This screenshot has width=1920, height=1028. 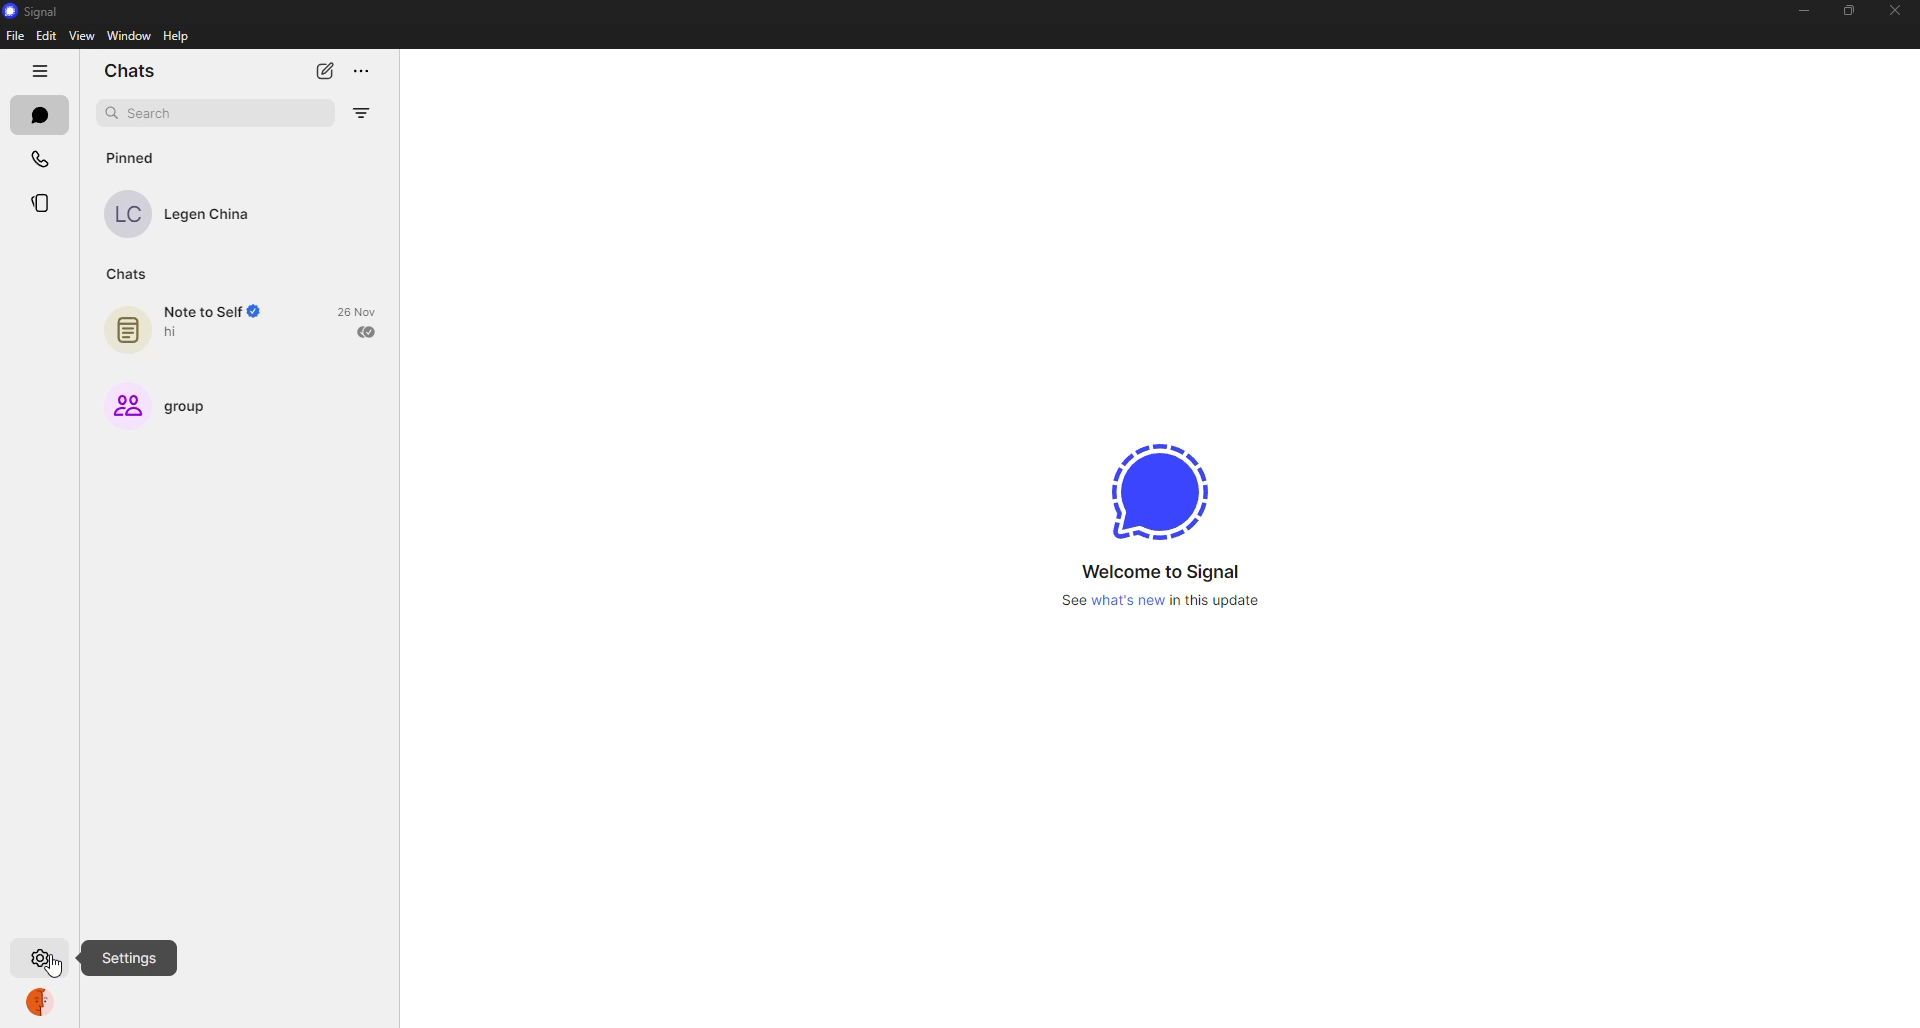 What do you see at coordinates (364, 109) in the screenshot?
I see `filter` at bounding box center [364, 109].